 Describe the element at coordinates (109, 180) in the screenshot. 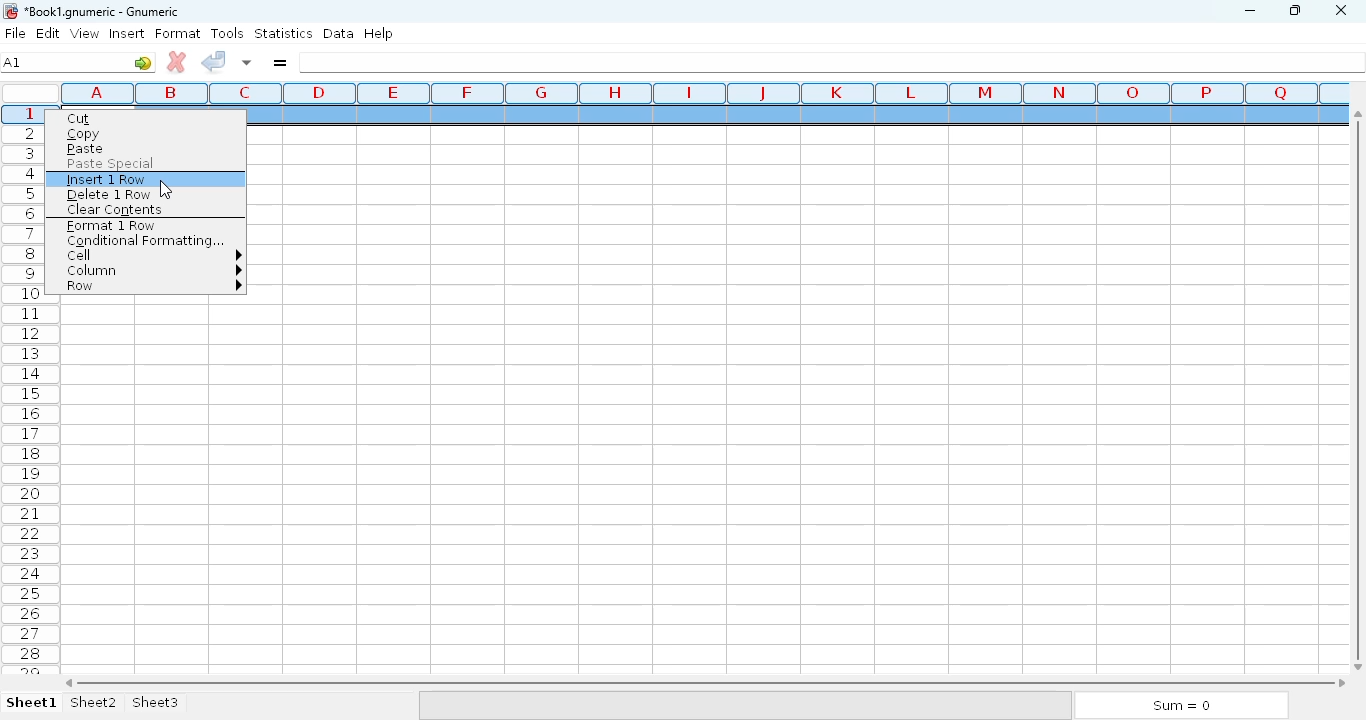

I see `insert 1 row` at that location.